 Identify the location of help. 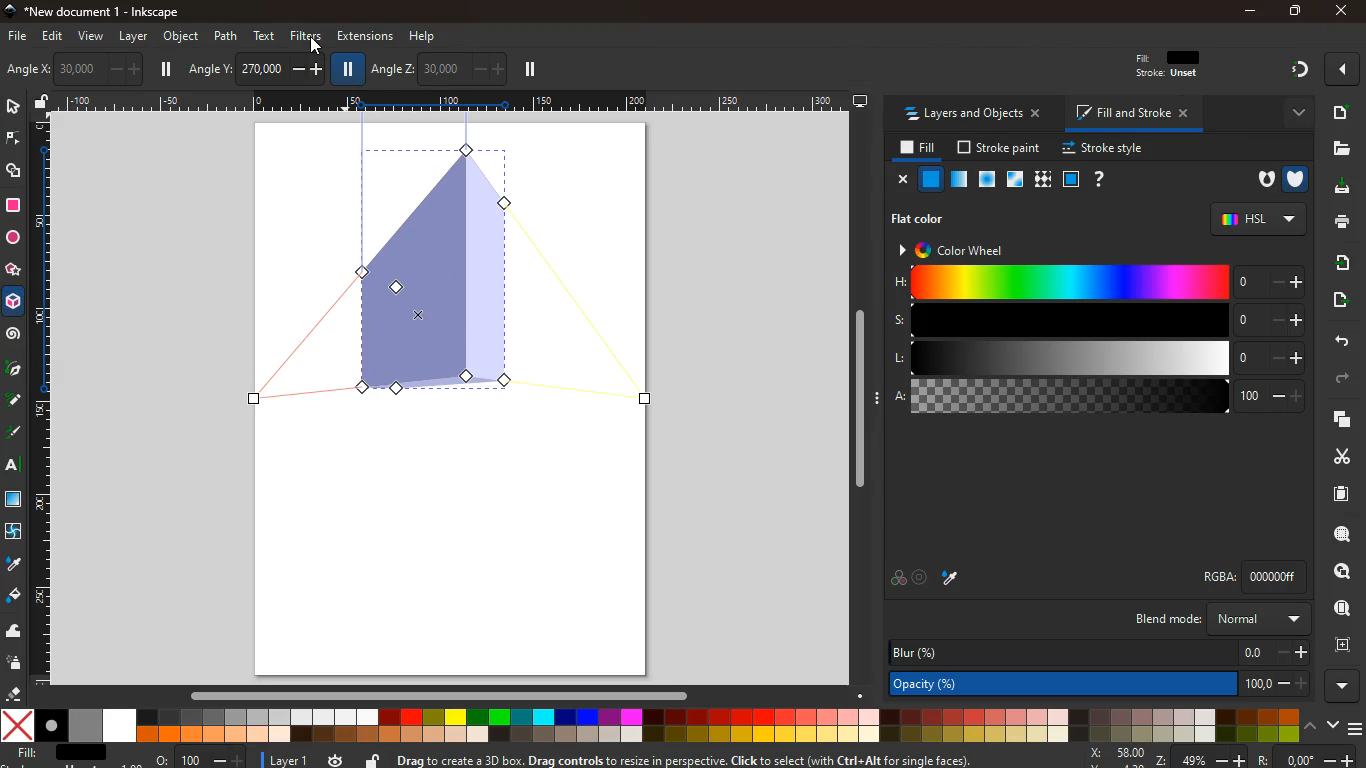
(1100, 179).